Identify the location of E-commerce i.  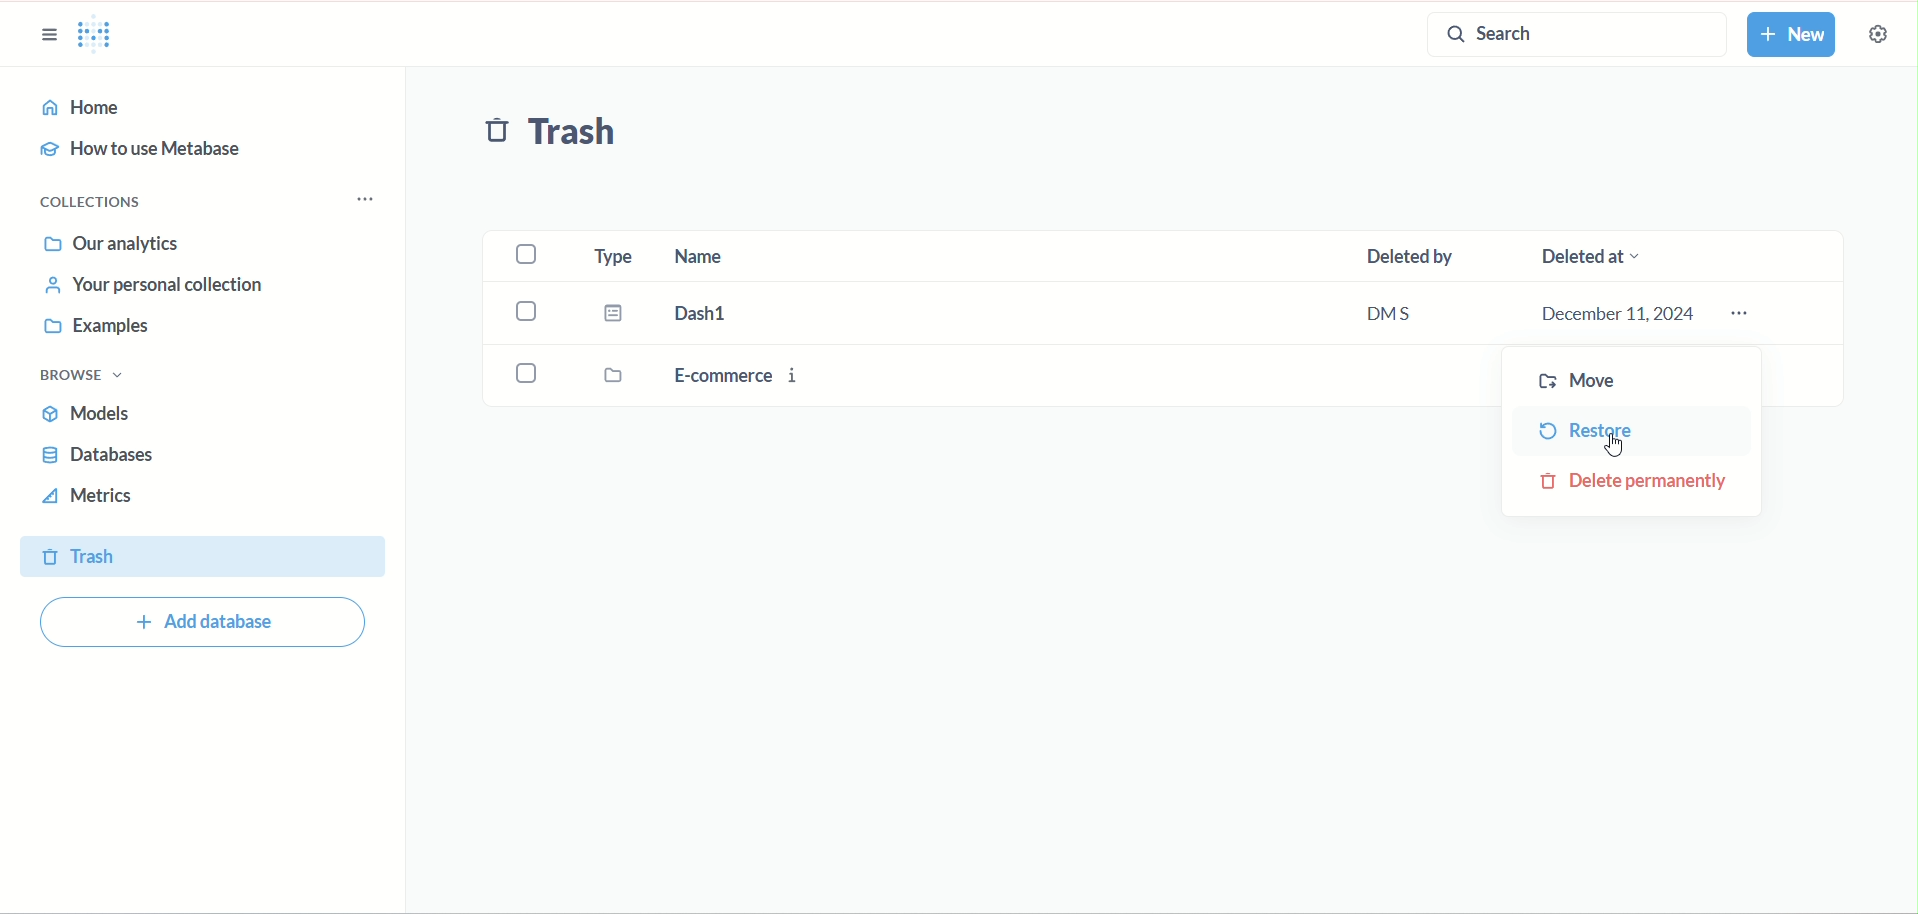
(752, 379).